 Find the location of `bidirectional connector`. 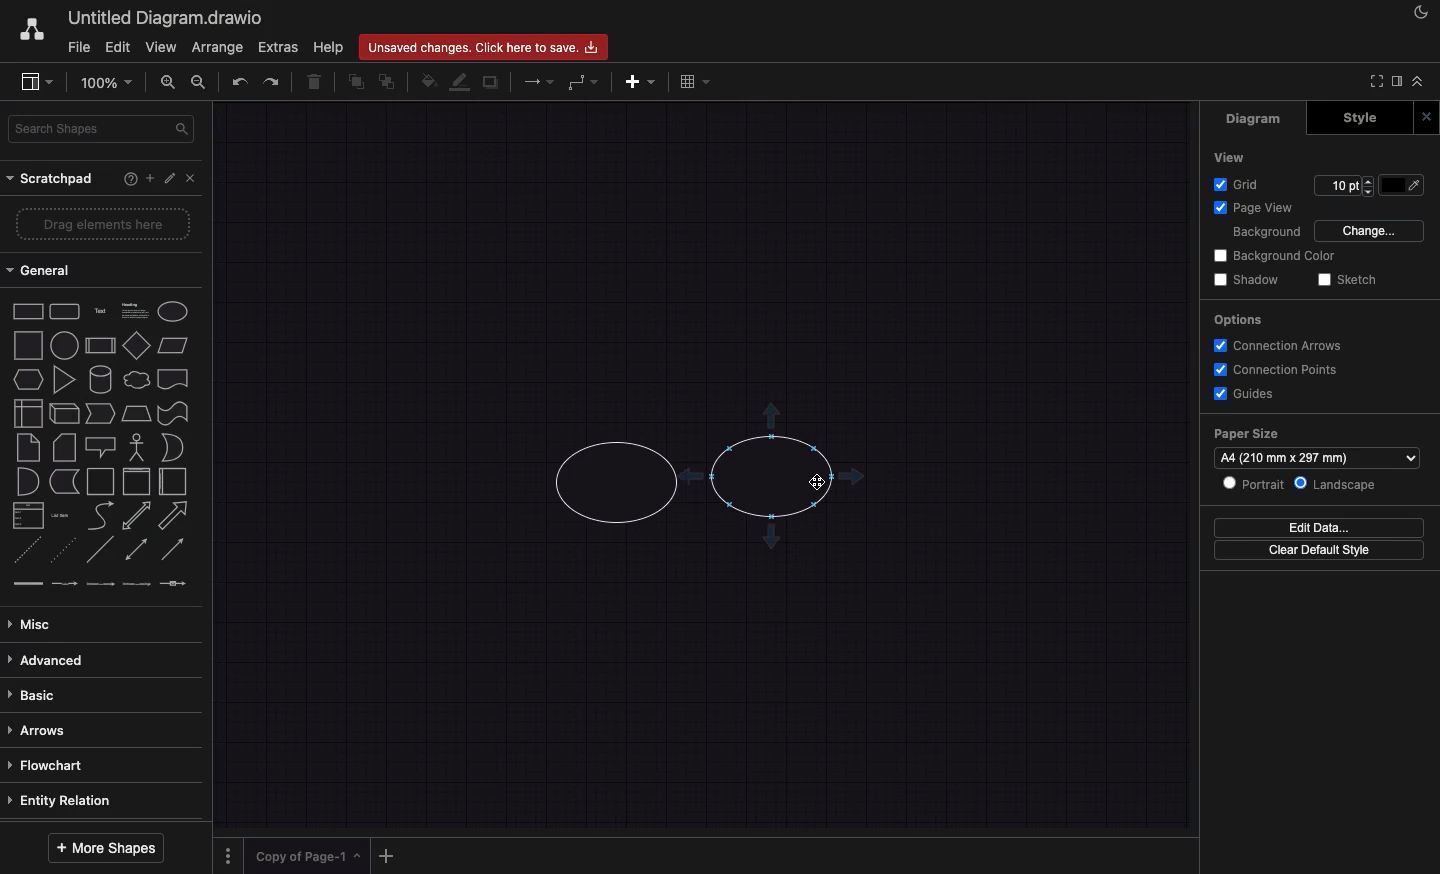

bidirectional connector is located at coordinates (135, 548).